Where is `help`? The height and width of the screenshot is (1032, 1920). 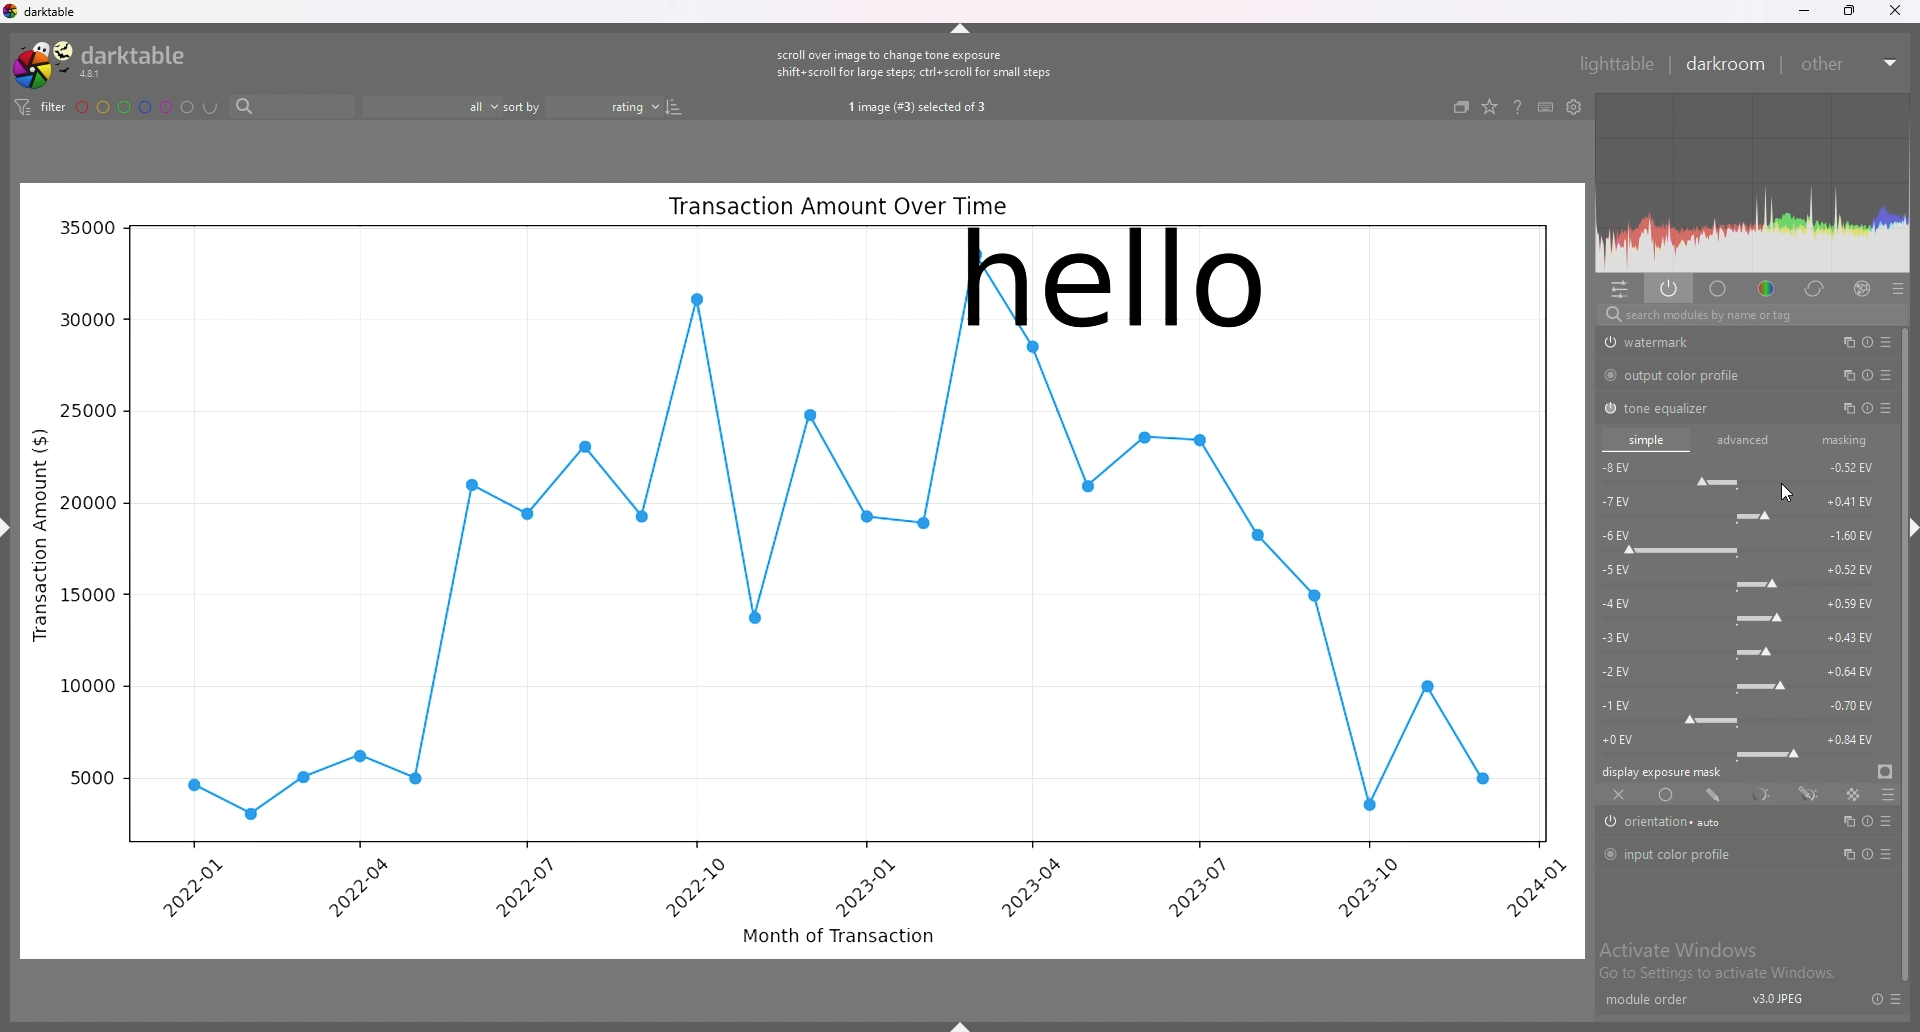 help is located at coordinates (1516, 108).